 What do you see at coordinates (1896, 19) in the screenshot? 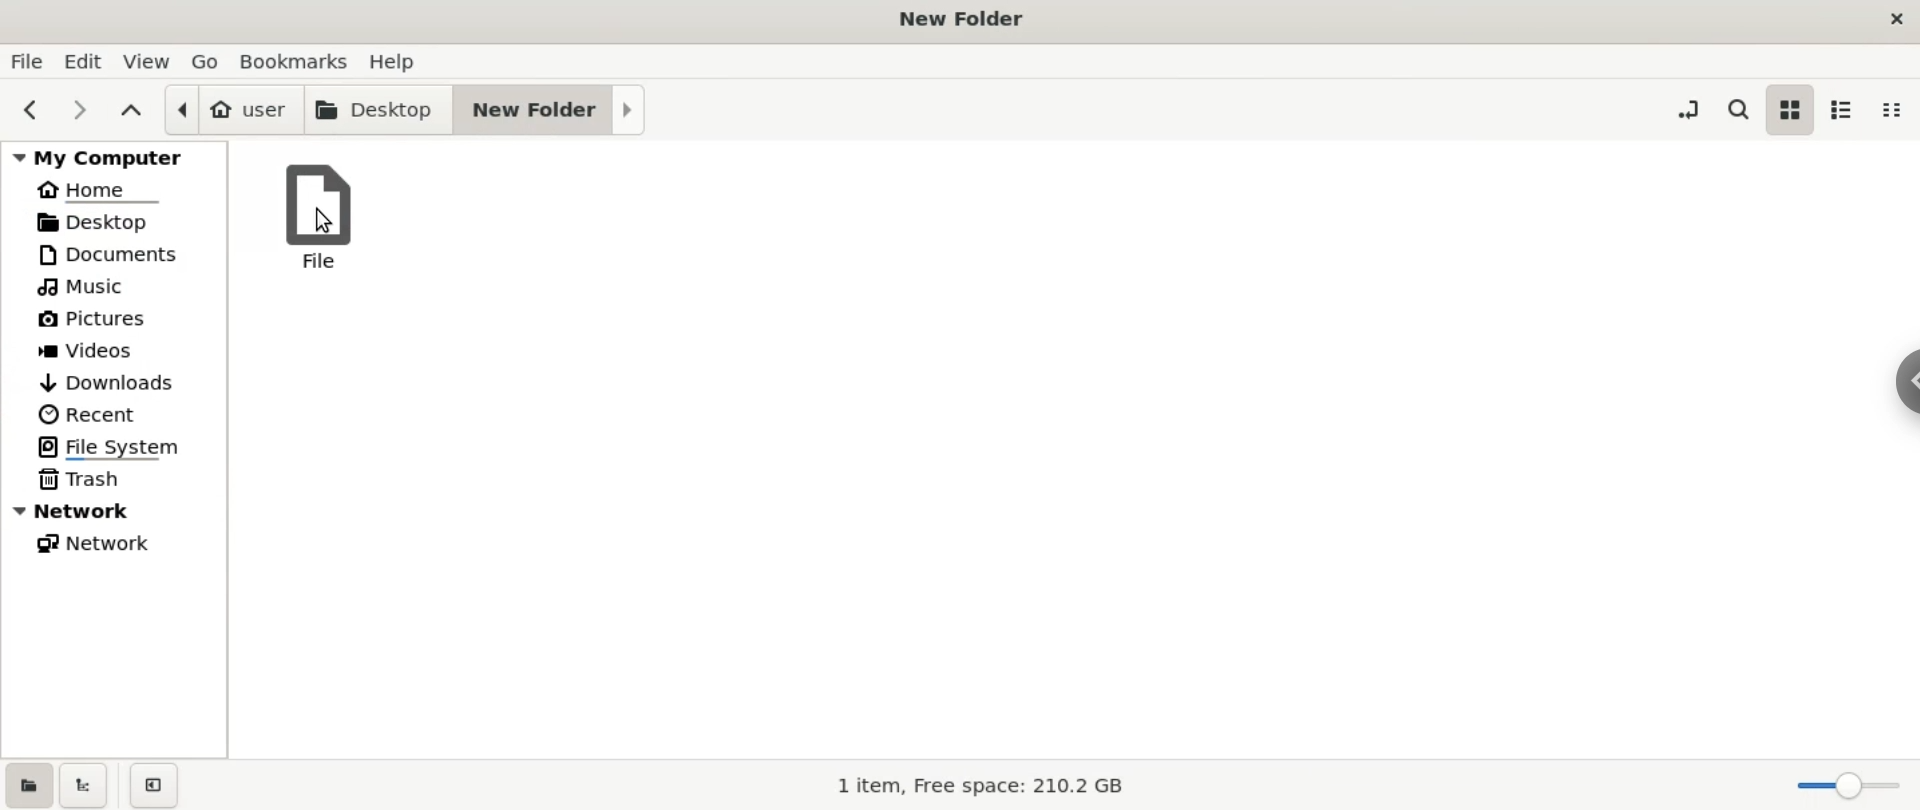
I see `close` at bounding box center [1896, 19].